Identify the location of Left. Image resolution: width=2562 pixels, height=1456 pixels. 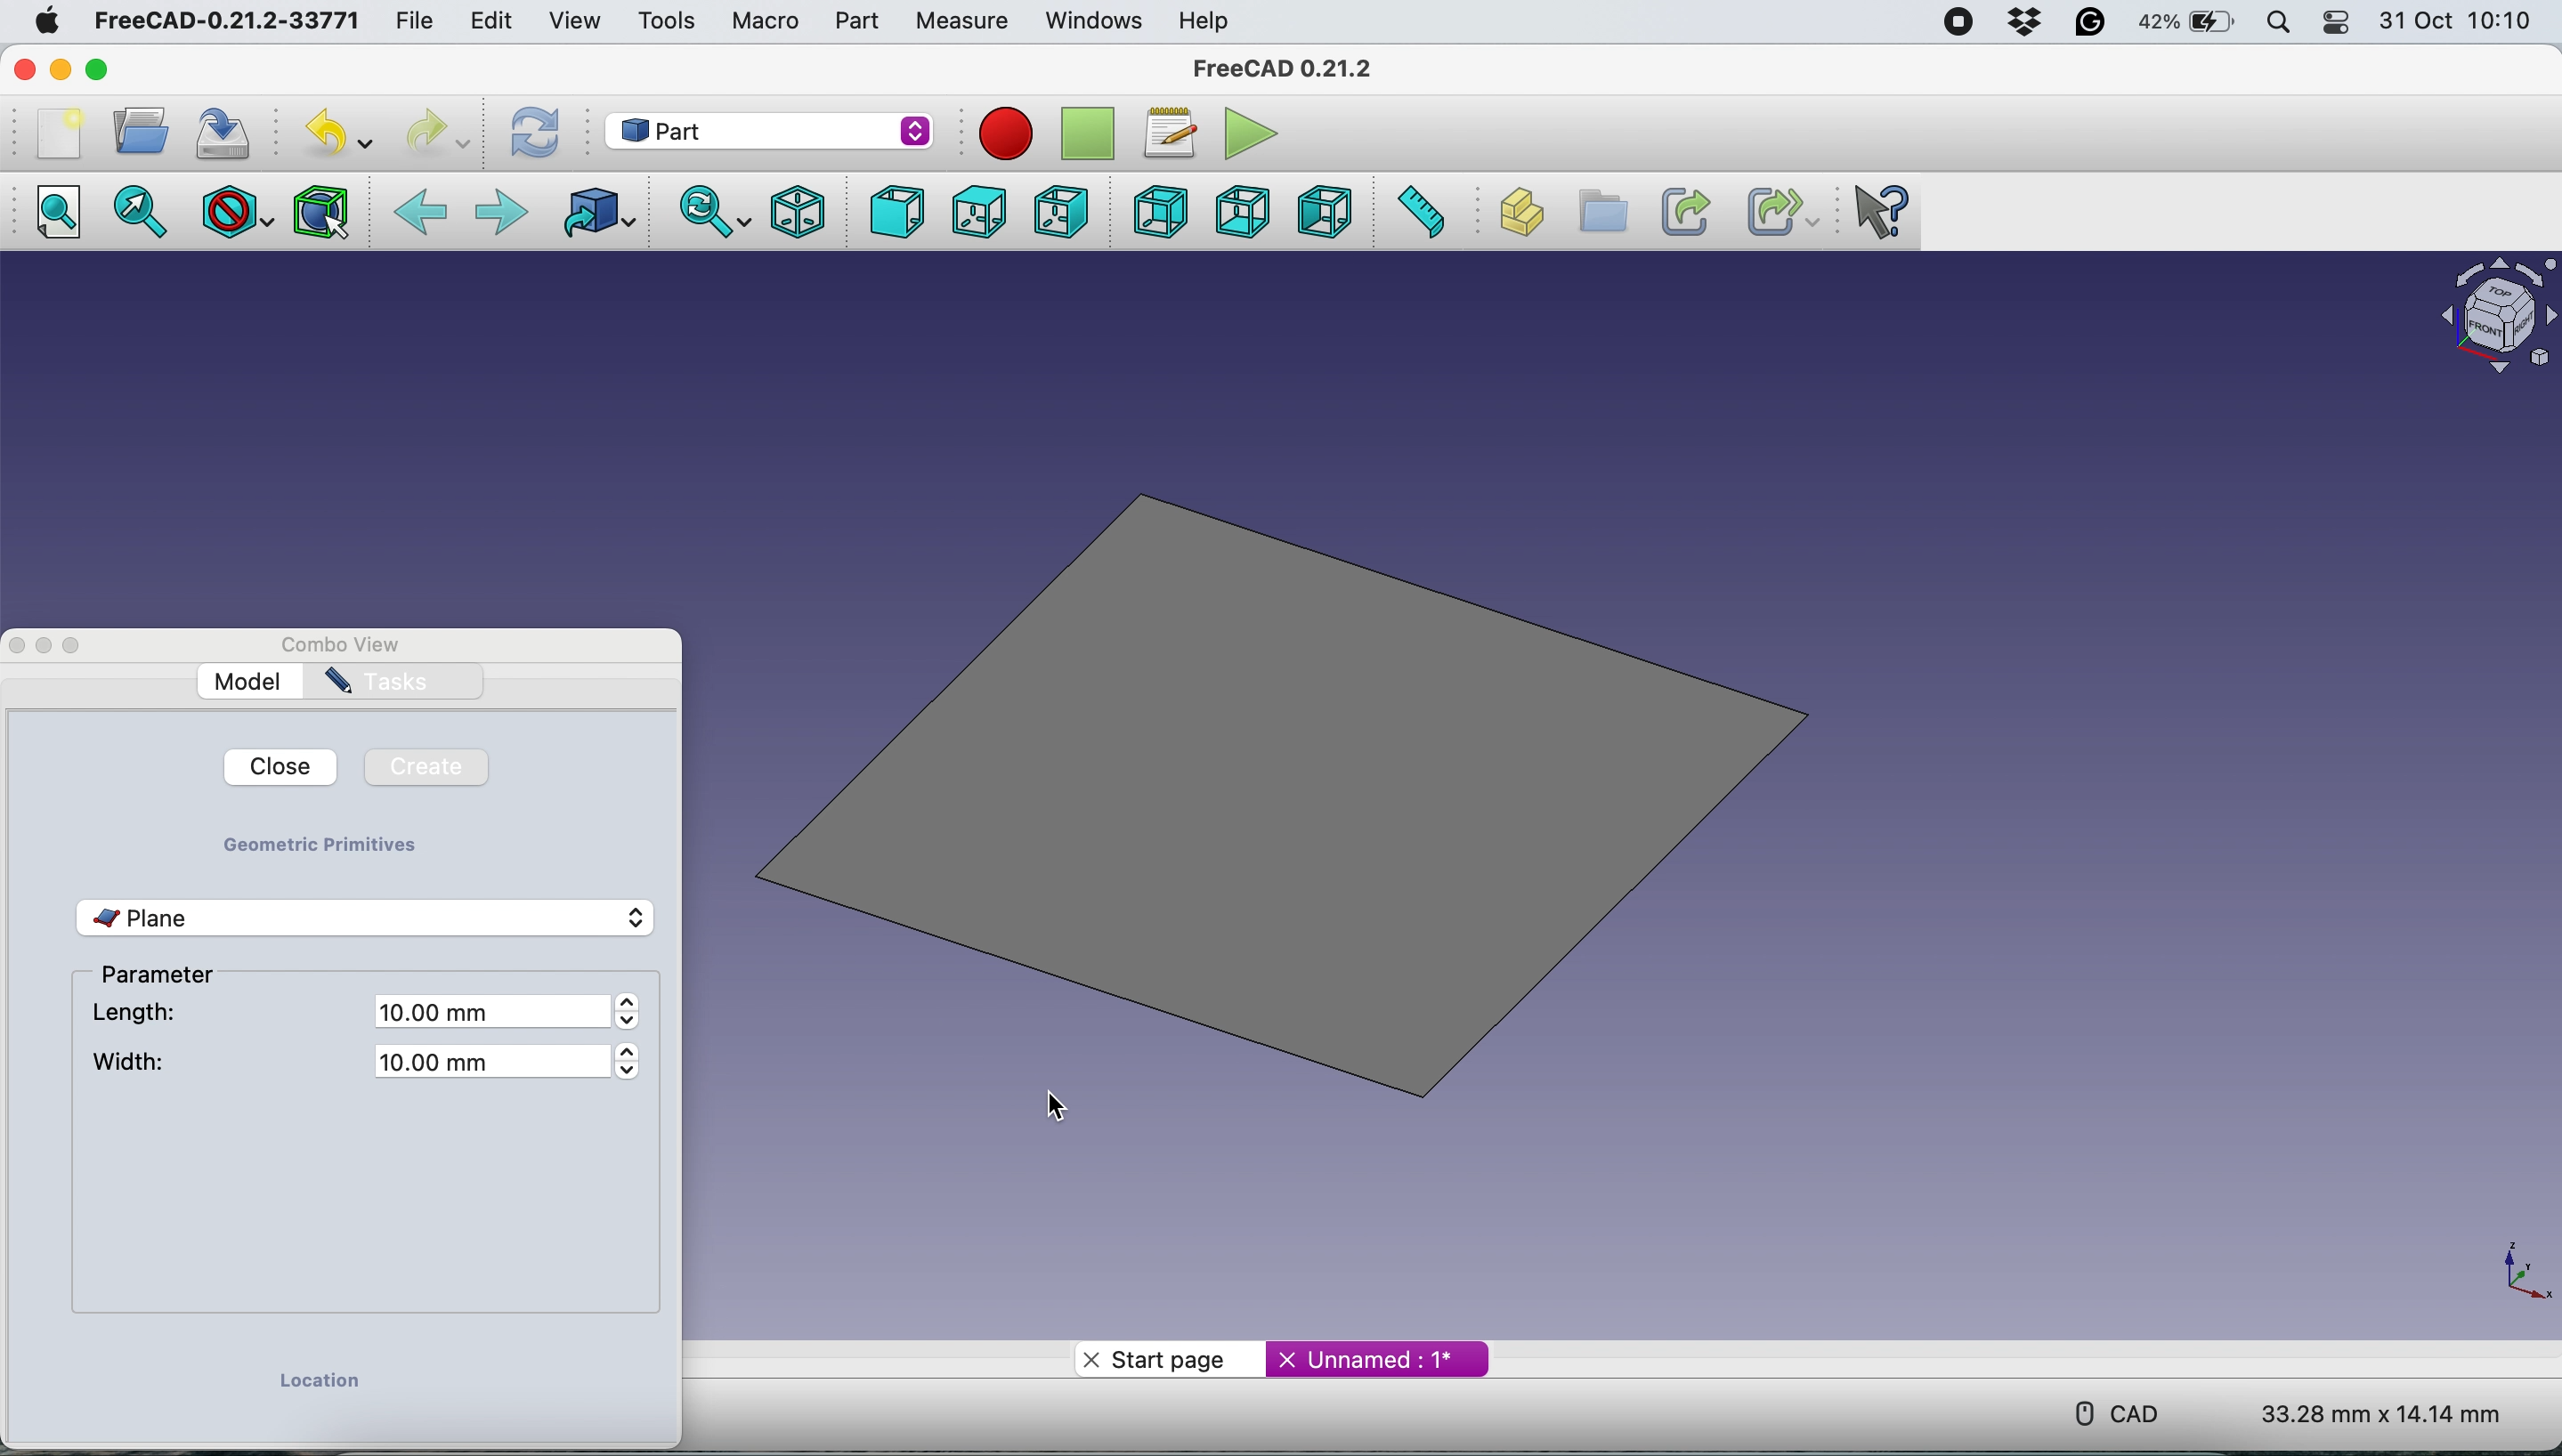
(1325, 212).